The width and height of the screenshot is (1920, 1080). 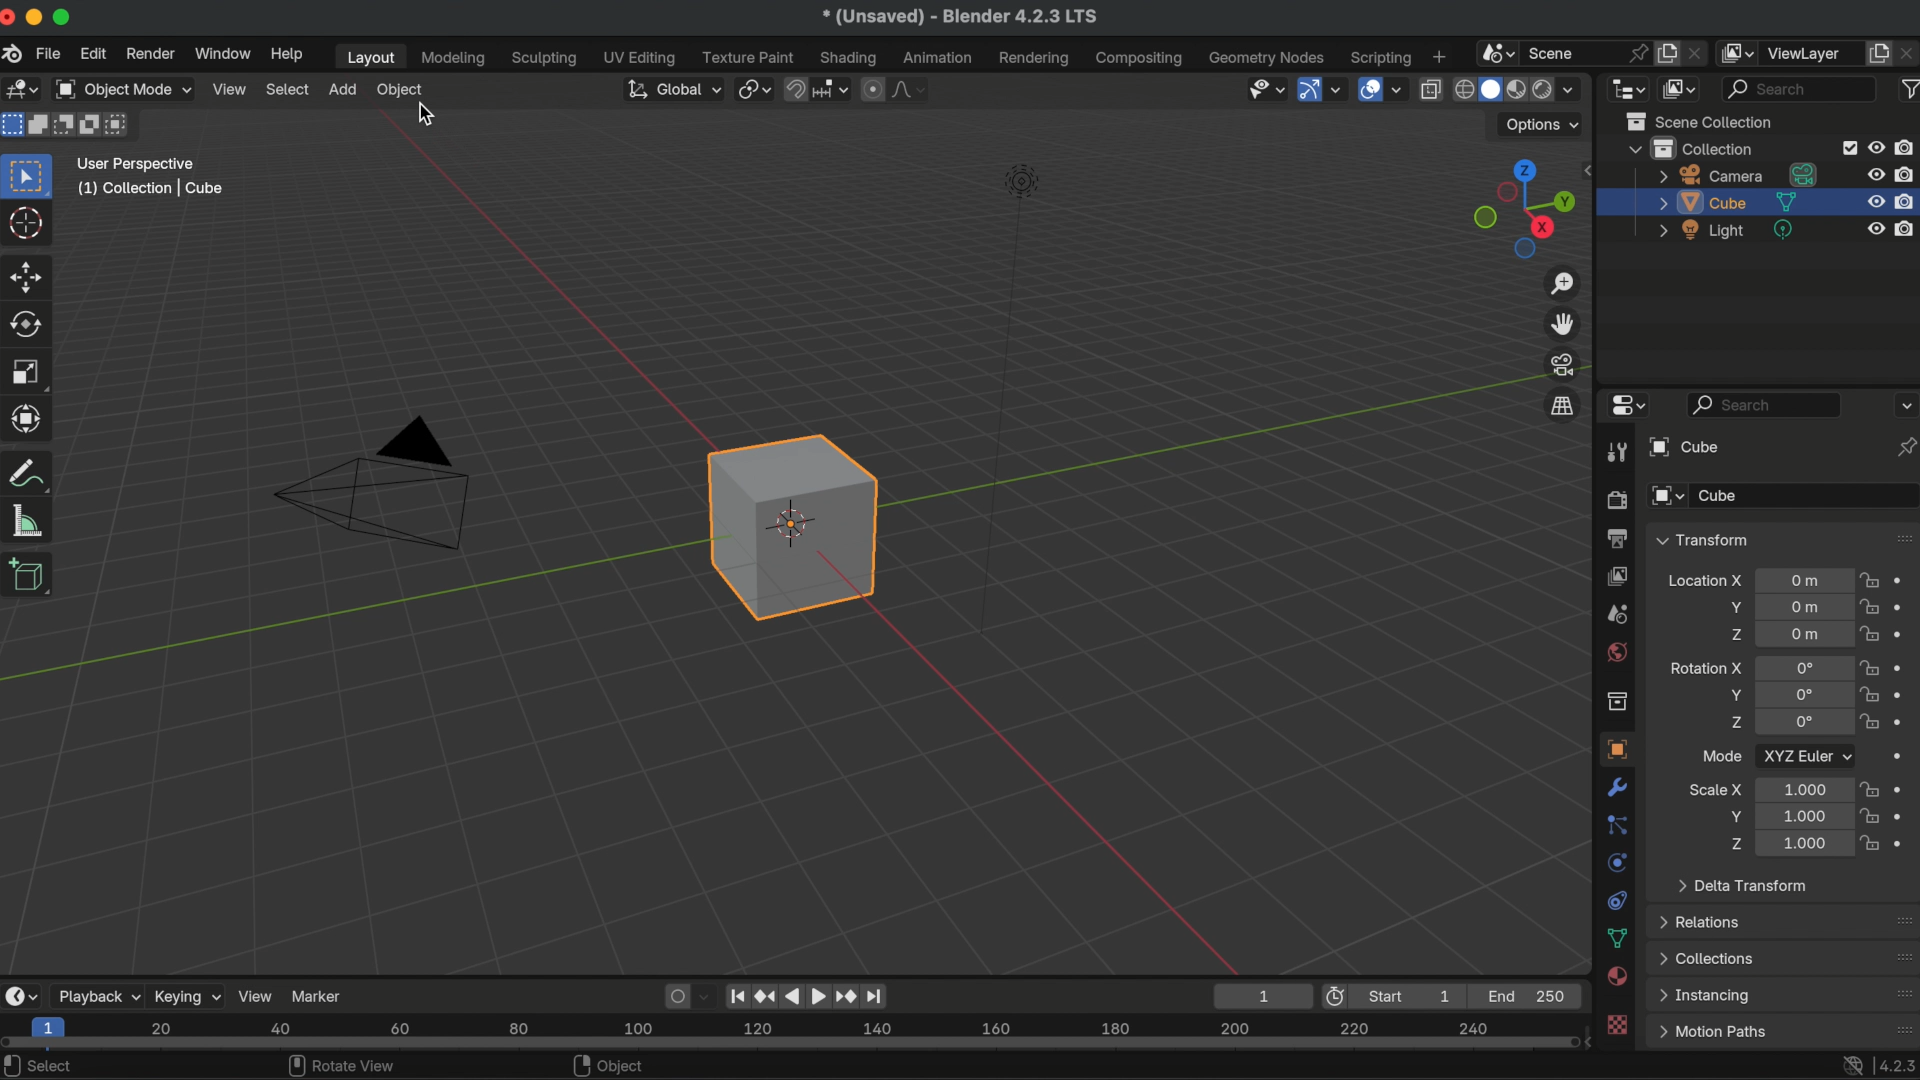 What do you see at coordinates (1735, 634) in the screenshot?
I see `location Z` at bounding box center [1735, 634].